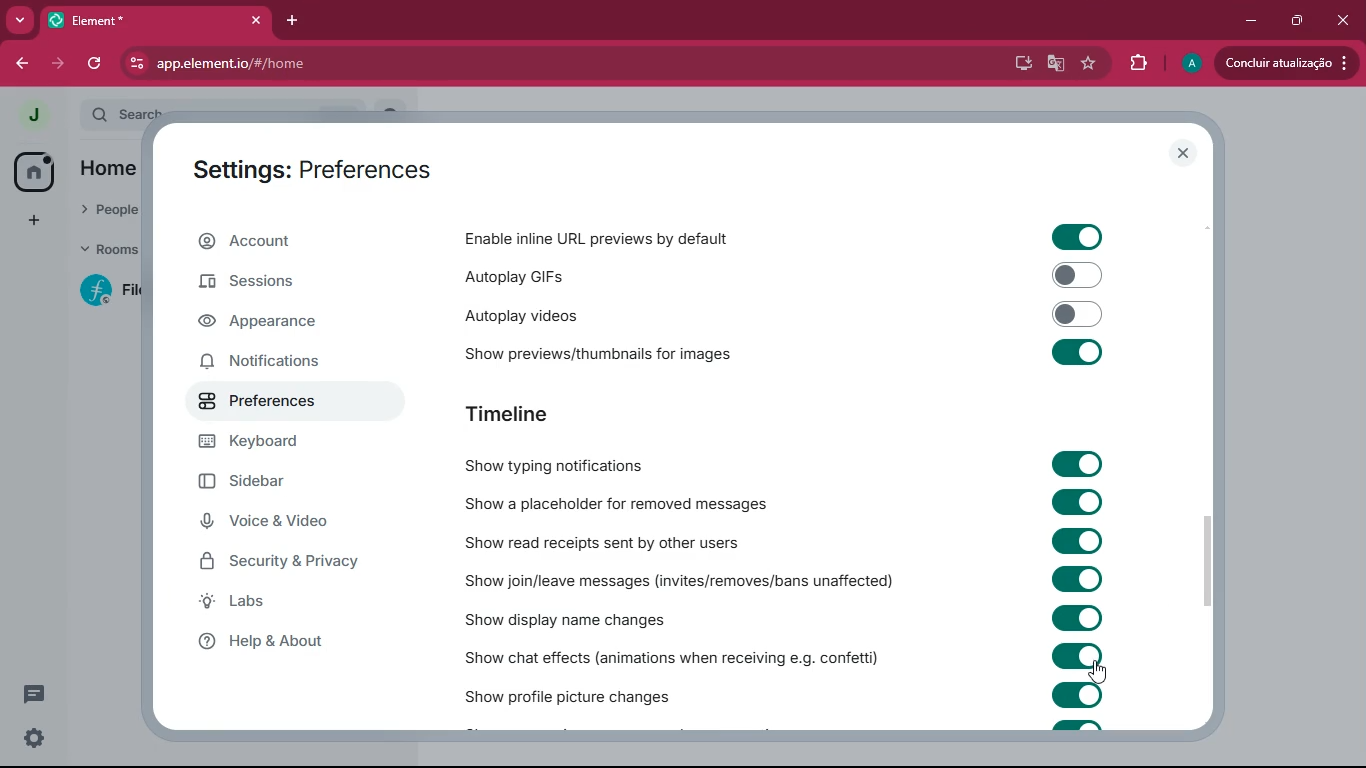  I want to click on show join/leave messages (invites/removes/bans unaffected), so click(681, 580).